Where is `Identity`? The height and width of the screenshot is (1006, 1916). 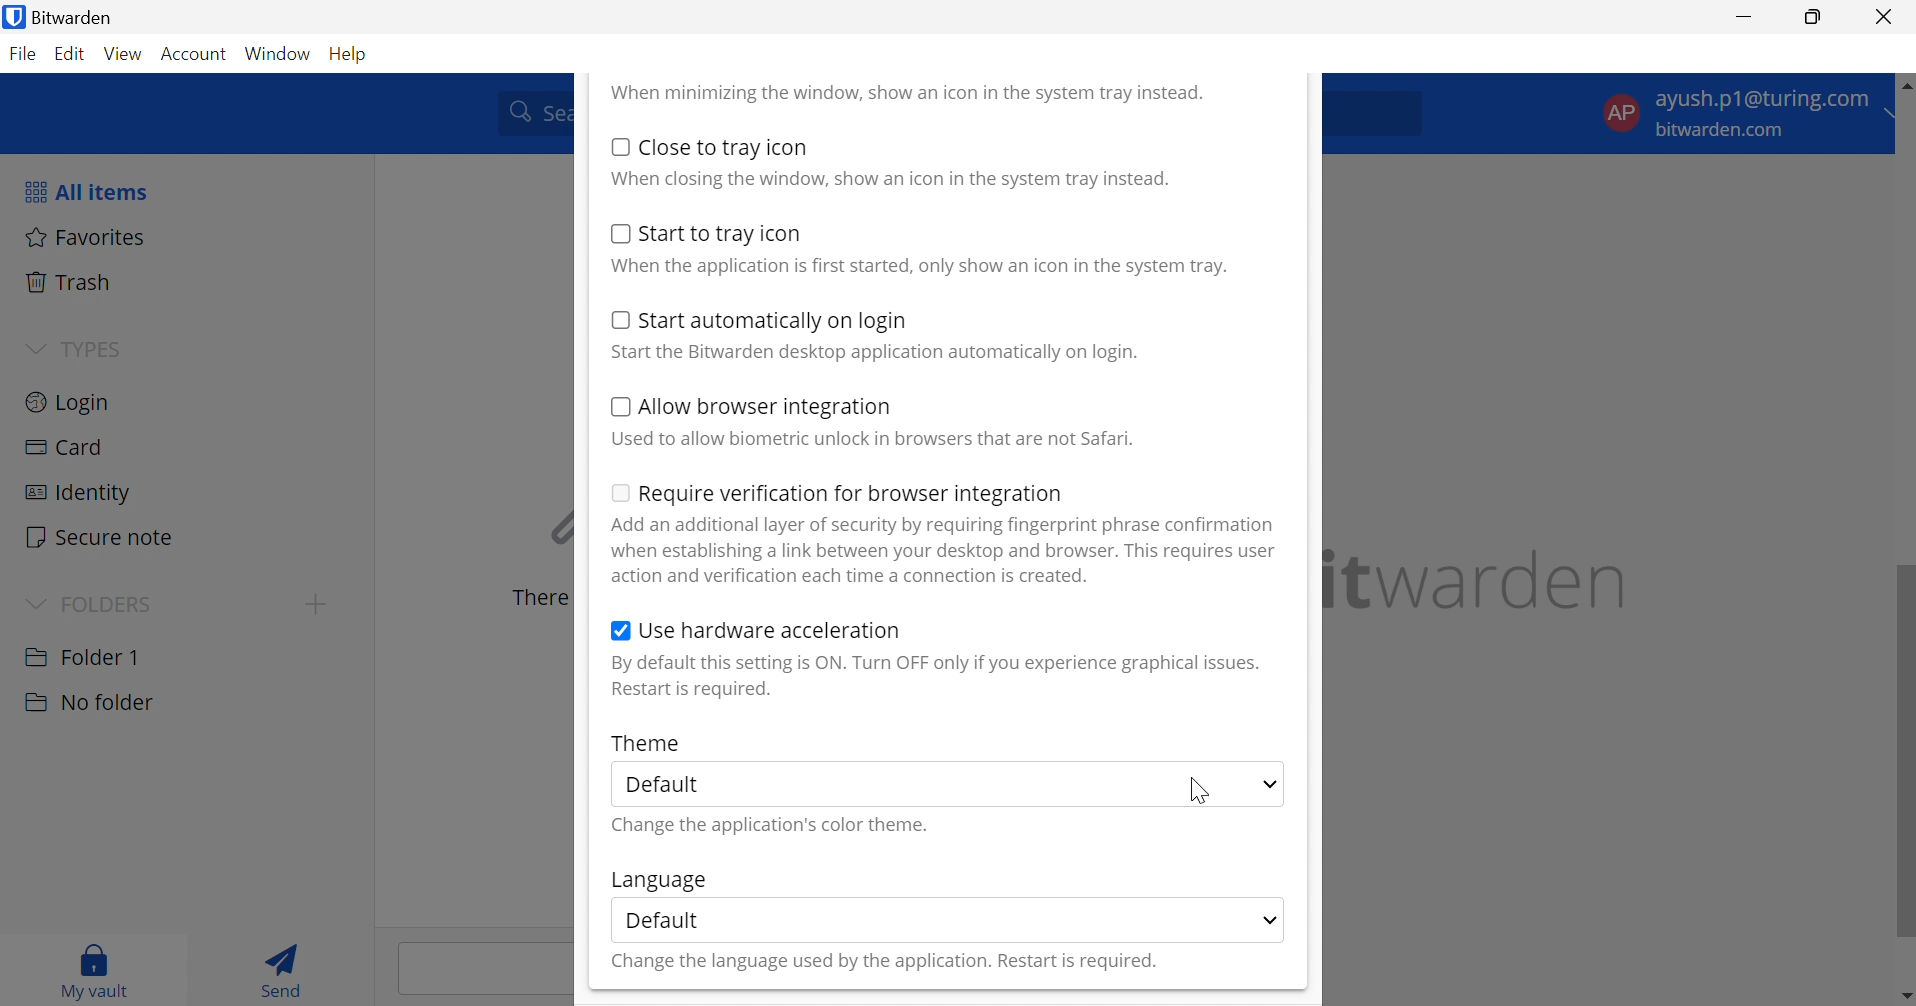 Identity is located at coordinates (76, 493).